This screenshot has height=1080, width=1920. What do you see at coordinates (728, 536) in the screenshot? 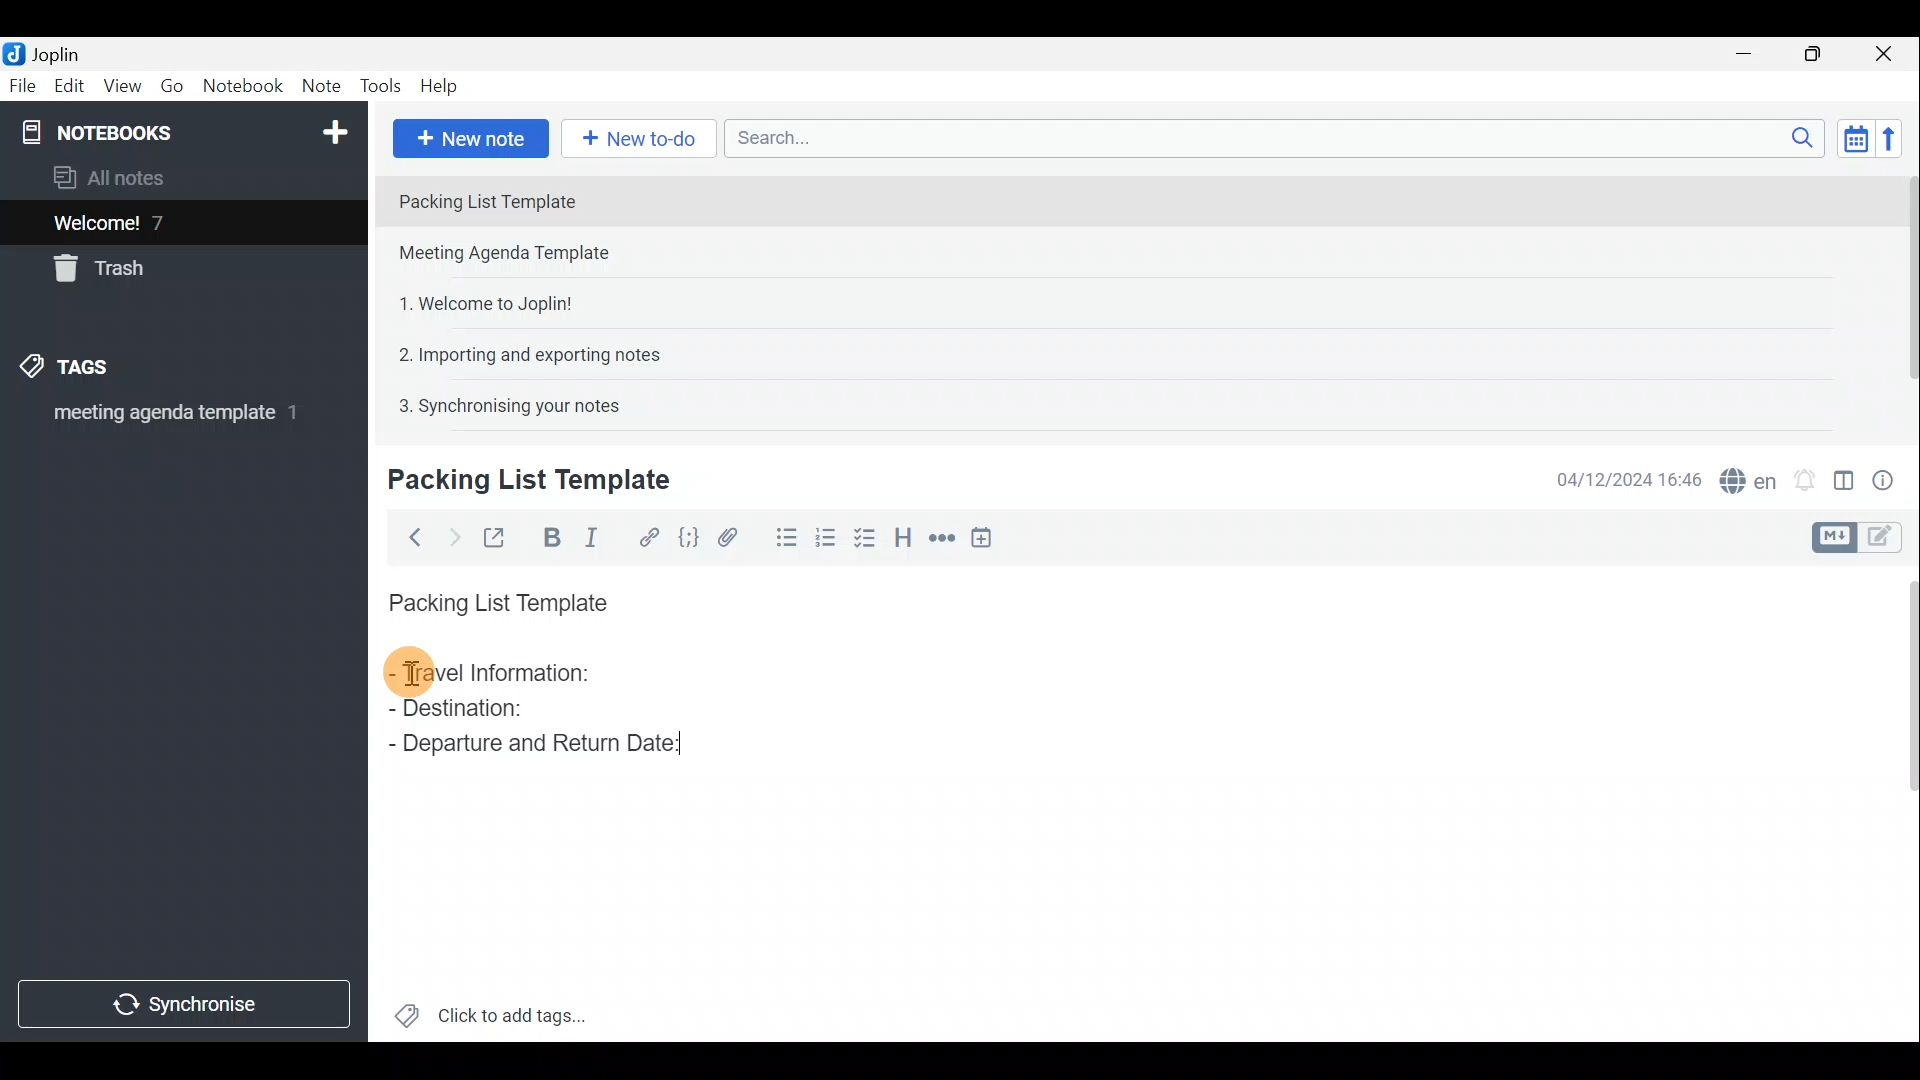
I see `Attach file` at bounding box center [728, 536].